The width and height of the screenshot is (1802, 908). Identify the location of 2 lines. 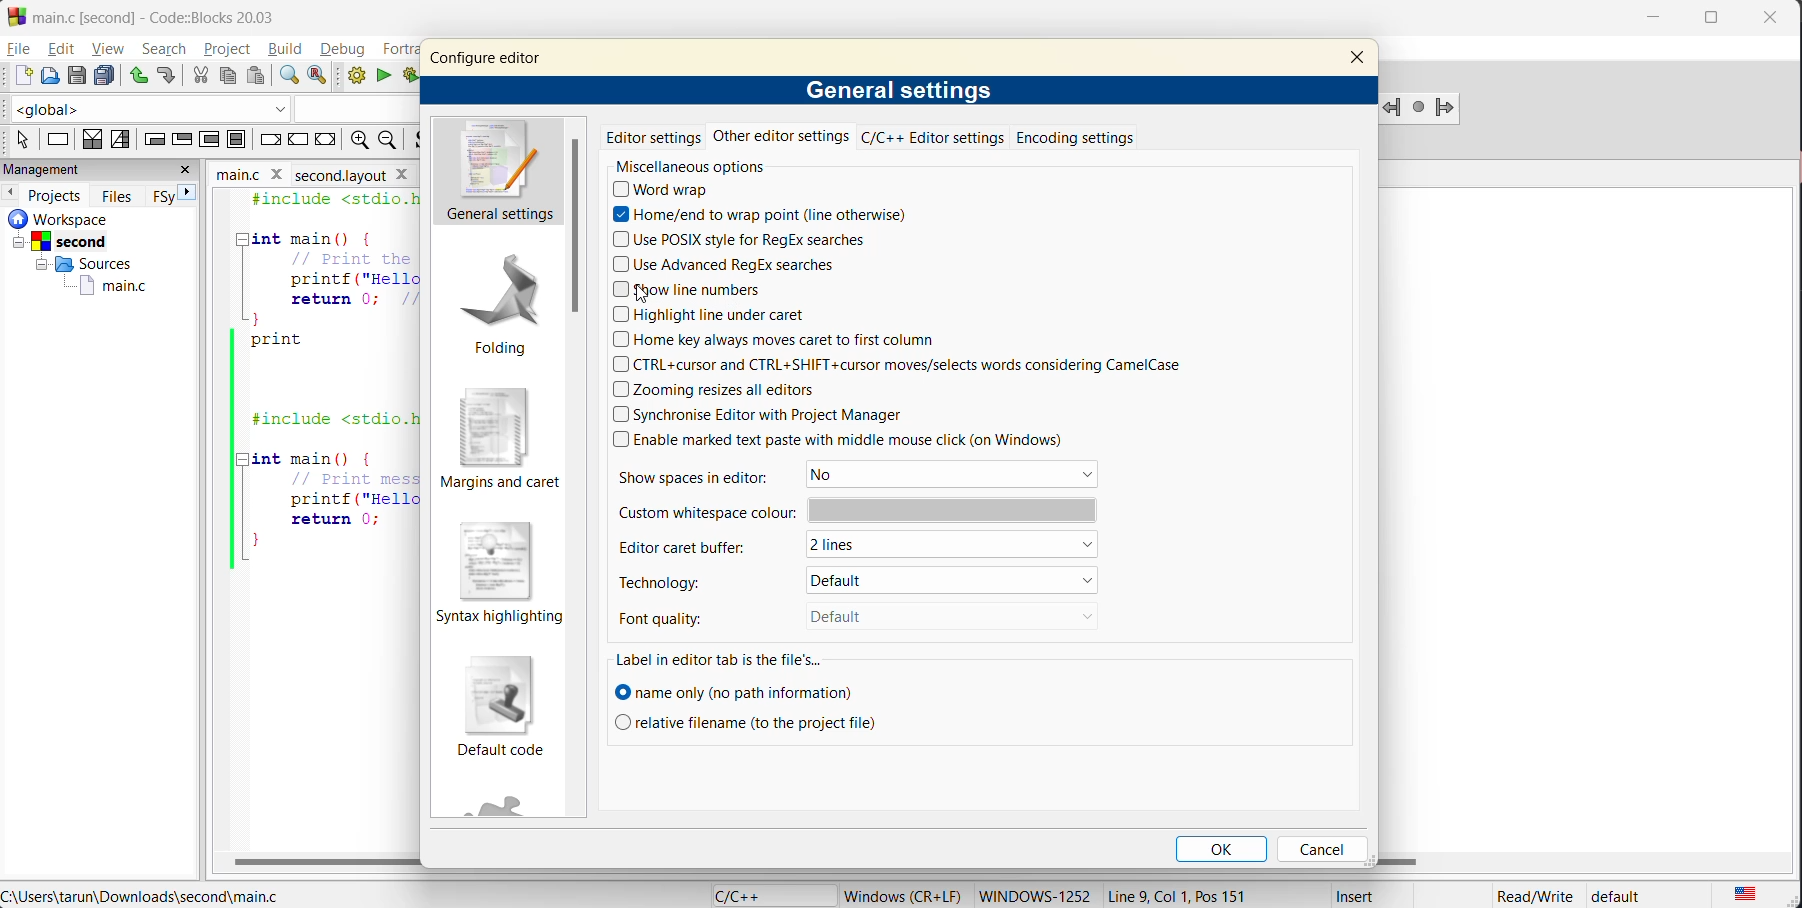
(905, 547).